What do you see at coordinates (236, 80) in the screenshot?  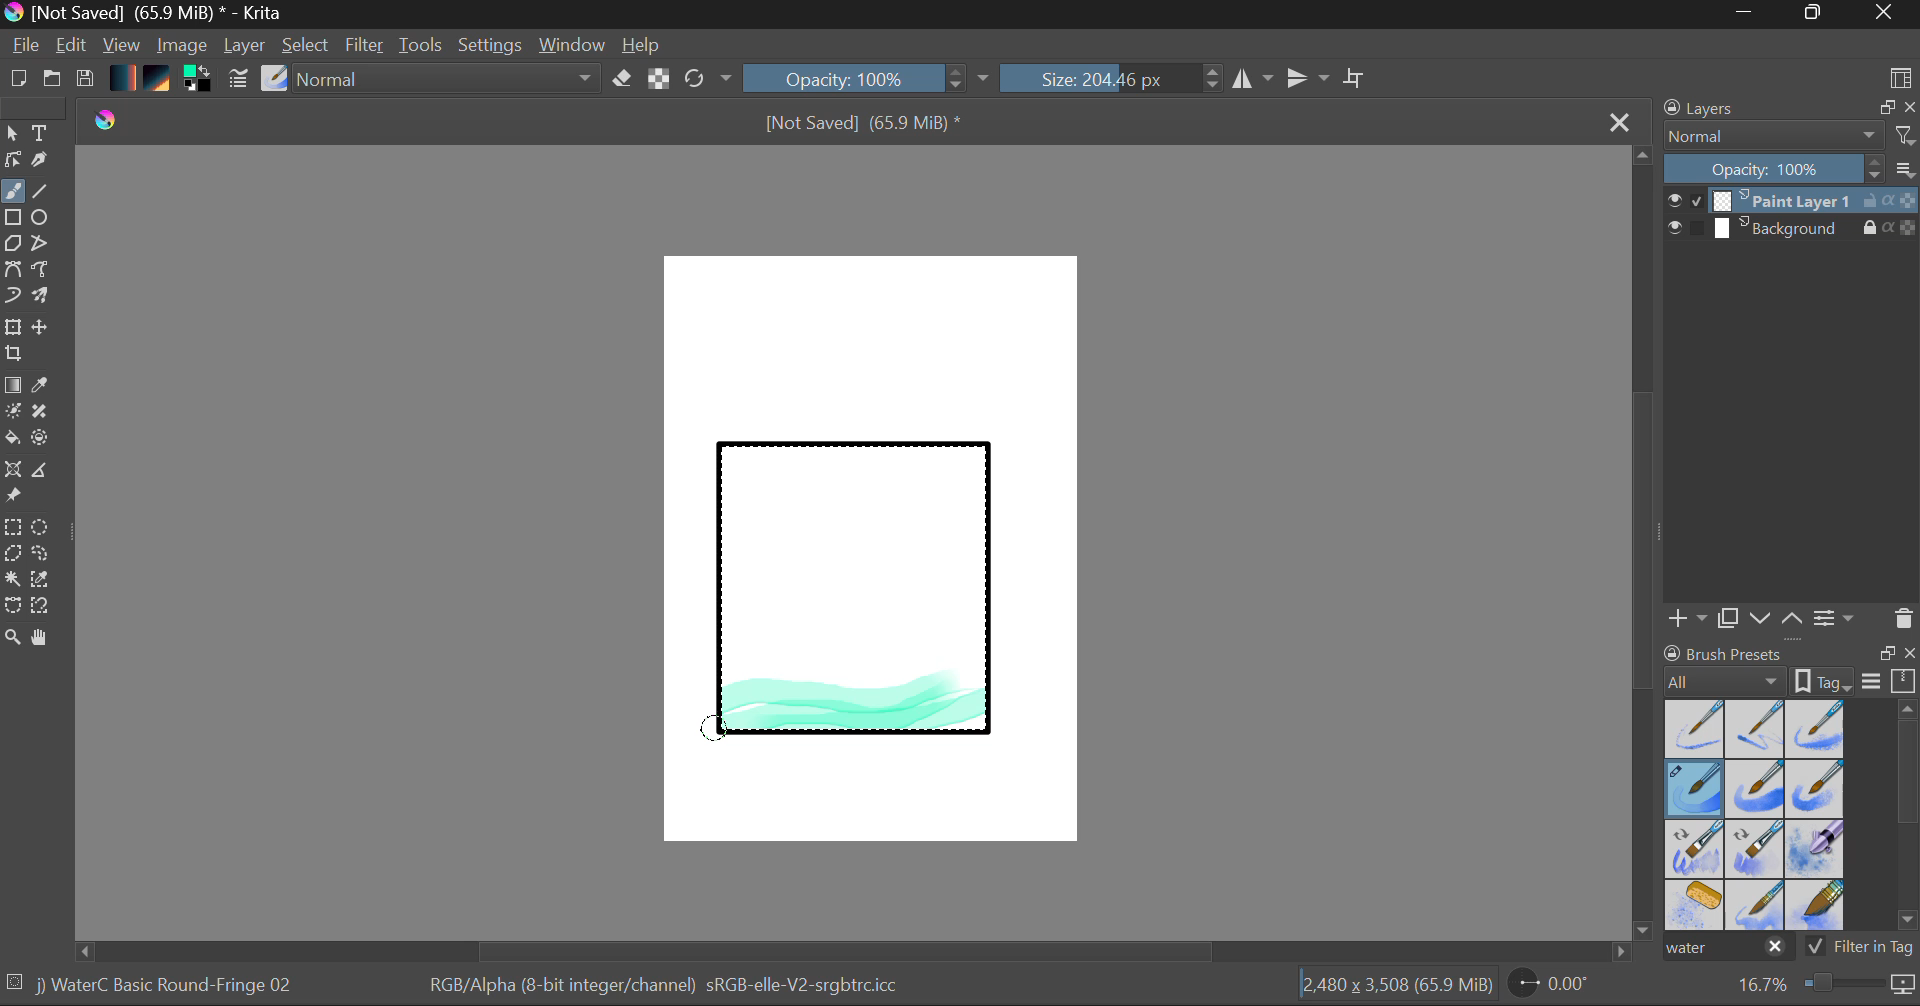 I see `Brush Settings` at bounding box center [236, 80].